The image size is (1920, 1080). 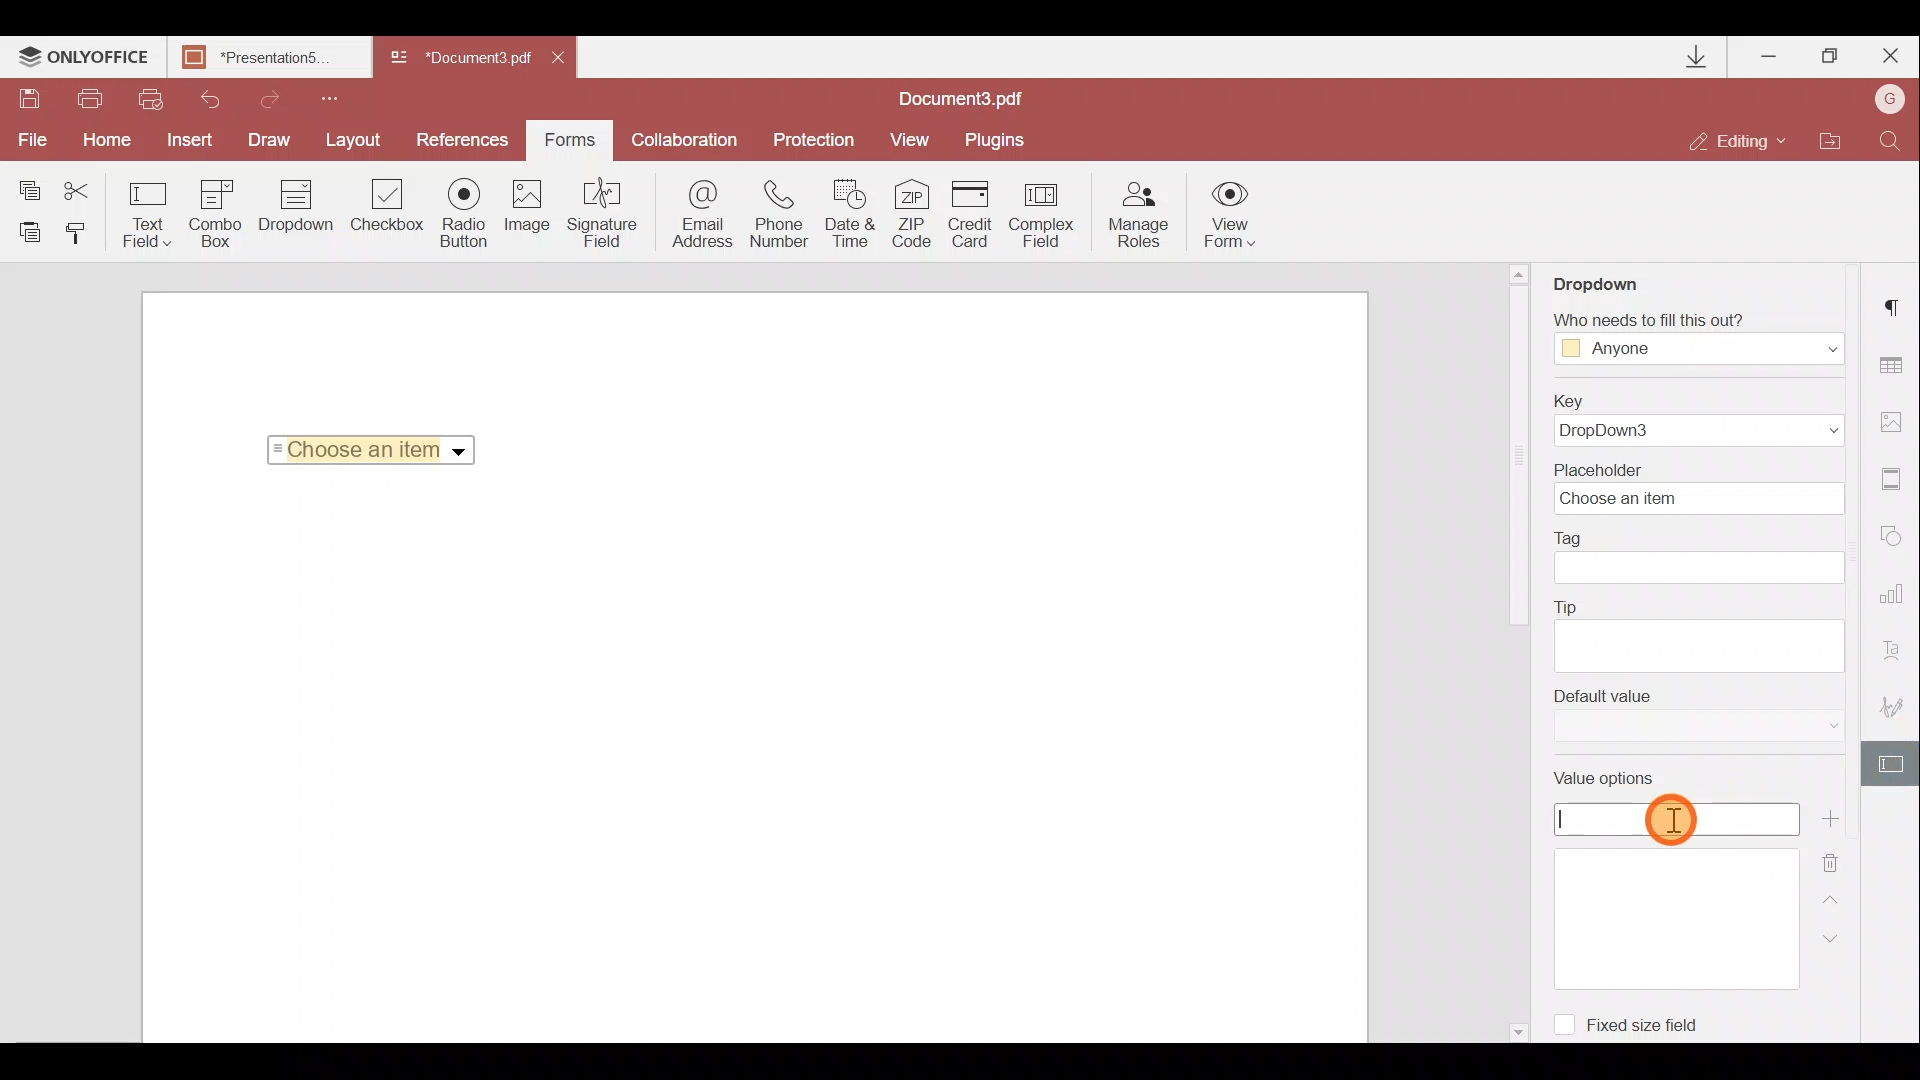 I want to click on Add, so click(x=1829, y=818).